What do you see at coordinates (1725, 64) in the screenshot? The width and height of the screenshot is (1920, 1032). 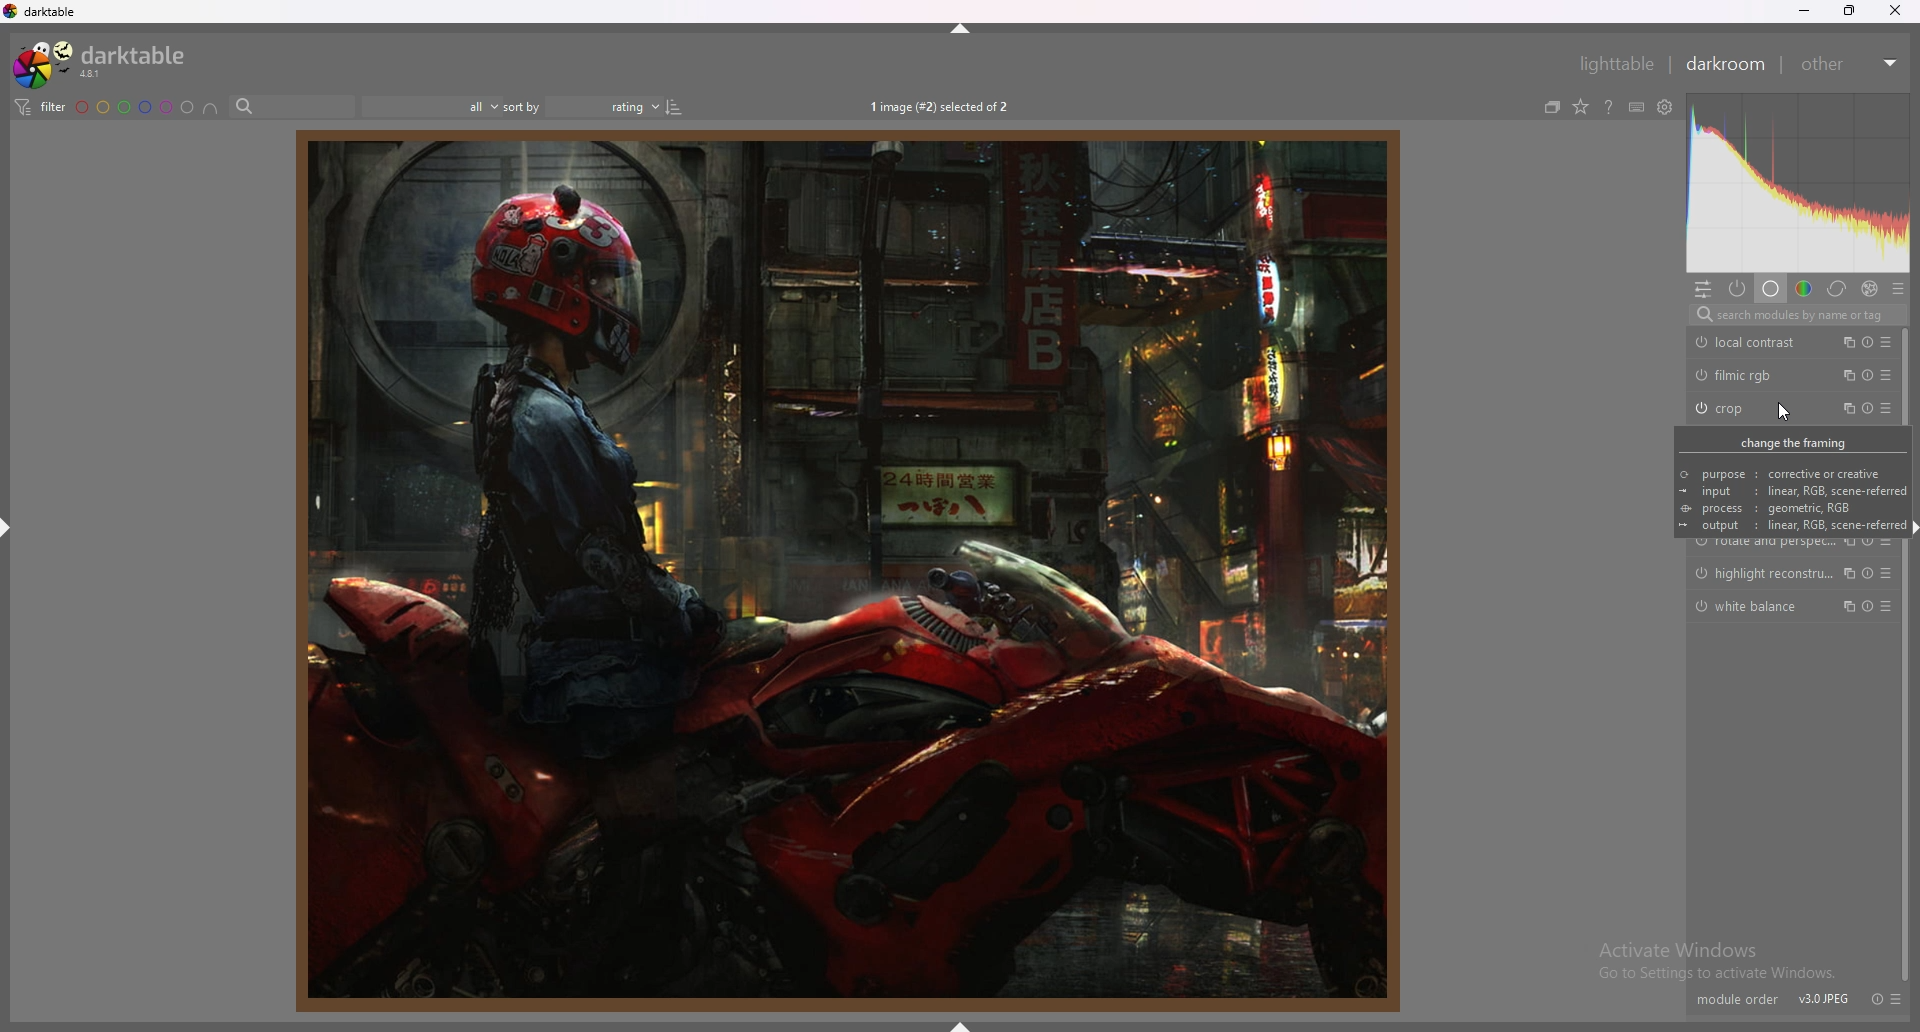 I see `darkroom` at bounding box center [1725, 64].